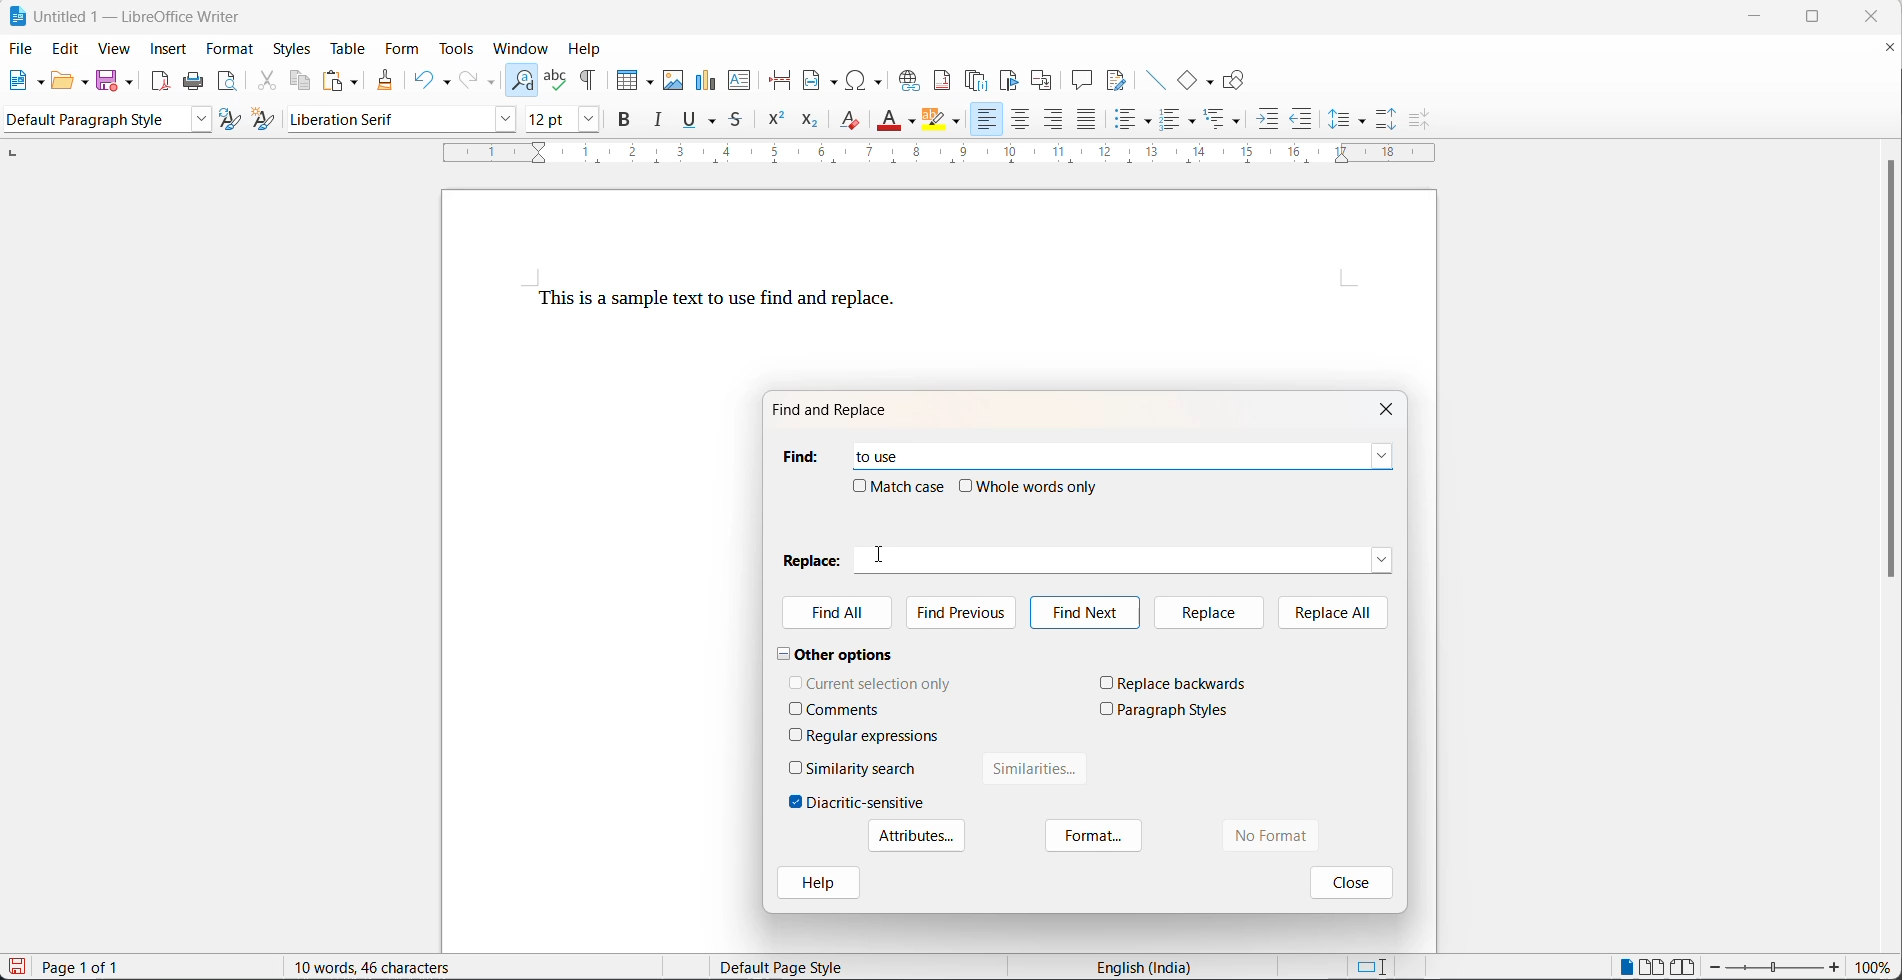 The height and width of the screenshot is (980, 1902). What do you see at coordinates (1188, 80) in the screenshot?
I see `basic shapes` at bounding box center [1188, 80].